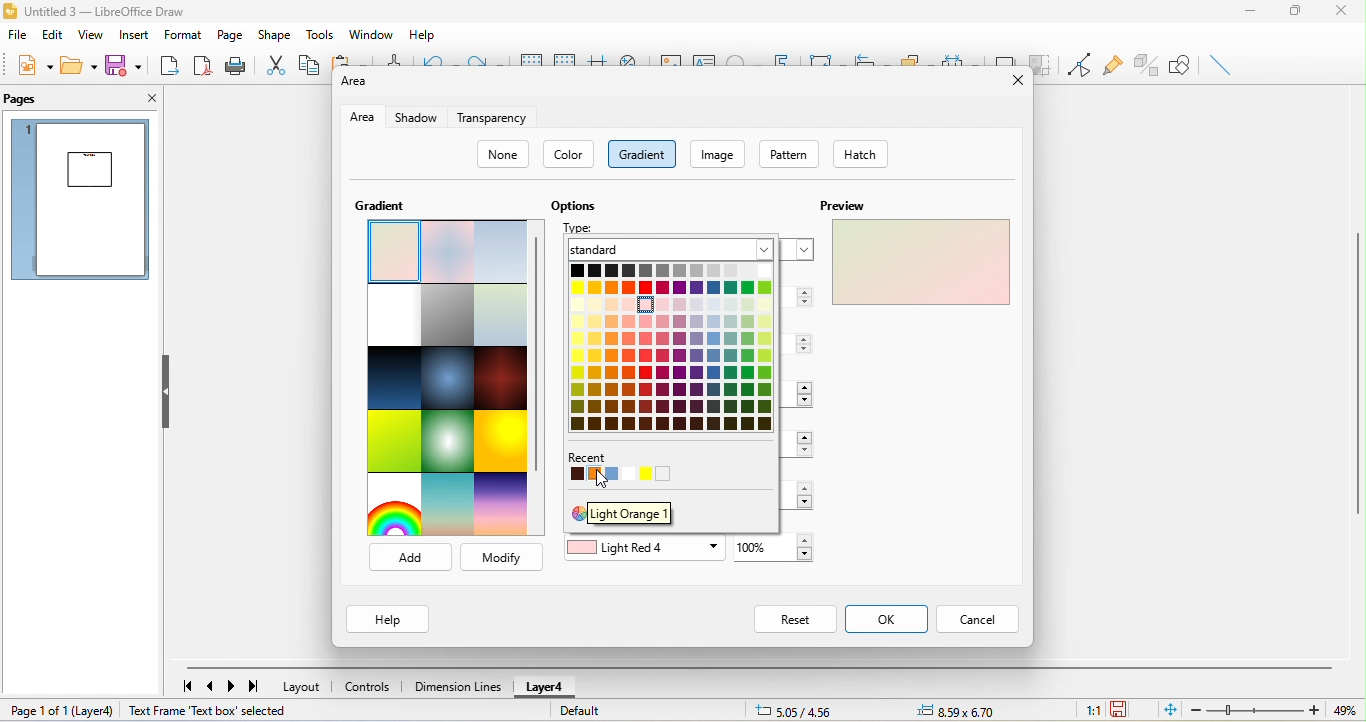  What do you see at coordinates (503, 379) in the screenshot?
I see `mahogany` at bounding box center [503, 379].